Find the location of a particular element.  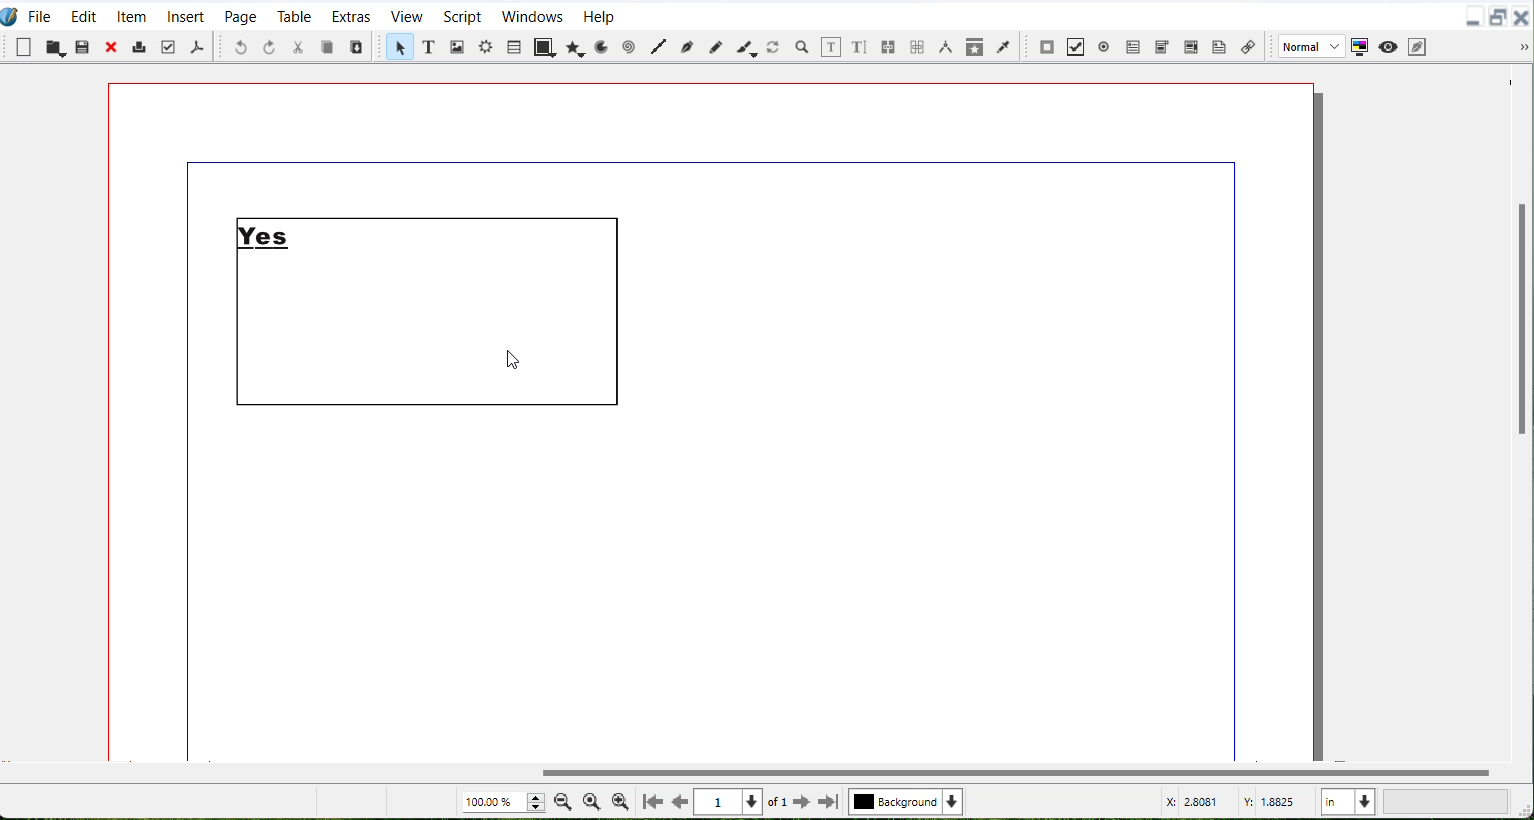

Spiral is located at coordinates (629, 47).